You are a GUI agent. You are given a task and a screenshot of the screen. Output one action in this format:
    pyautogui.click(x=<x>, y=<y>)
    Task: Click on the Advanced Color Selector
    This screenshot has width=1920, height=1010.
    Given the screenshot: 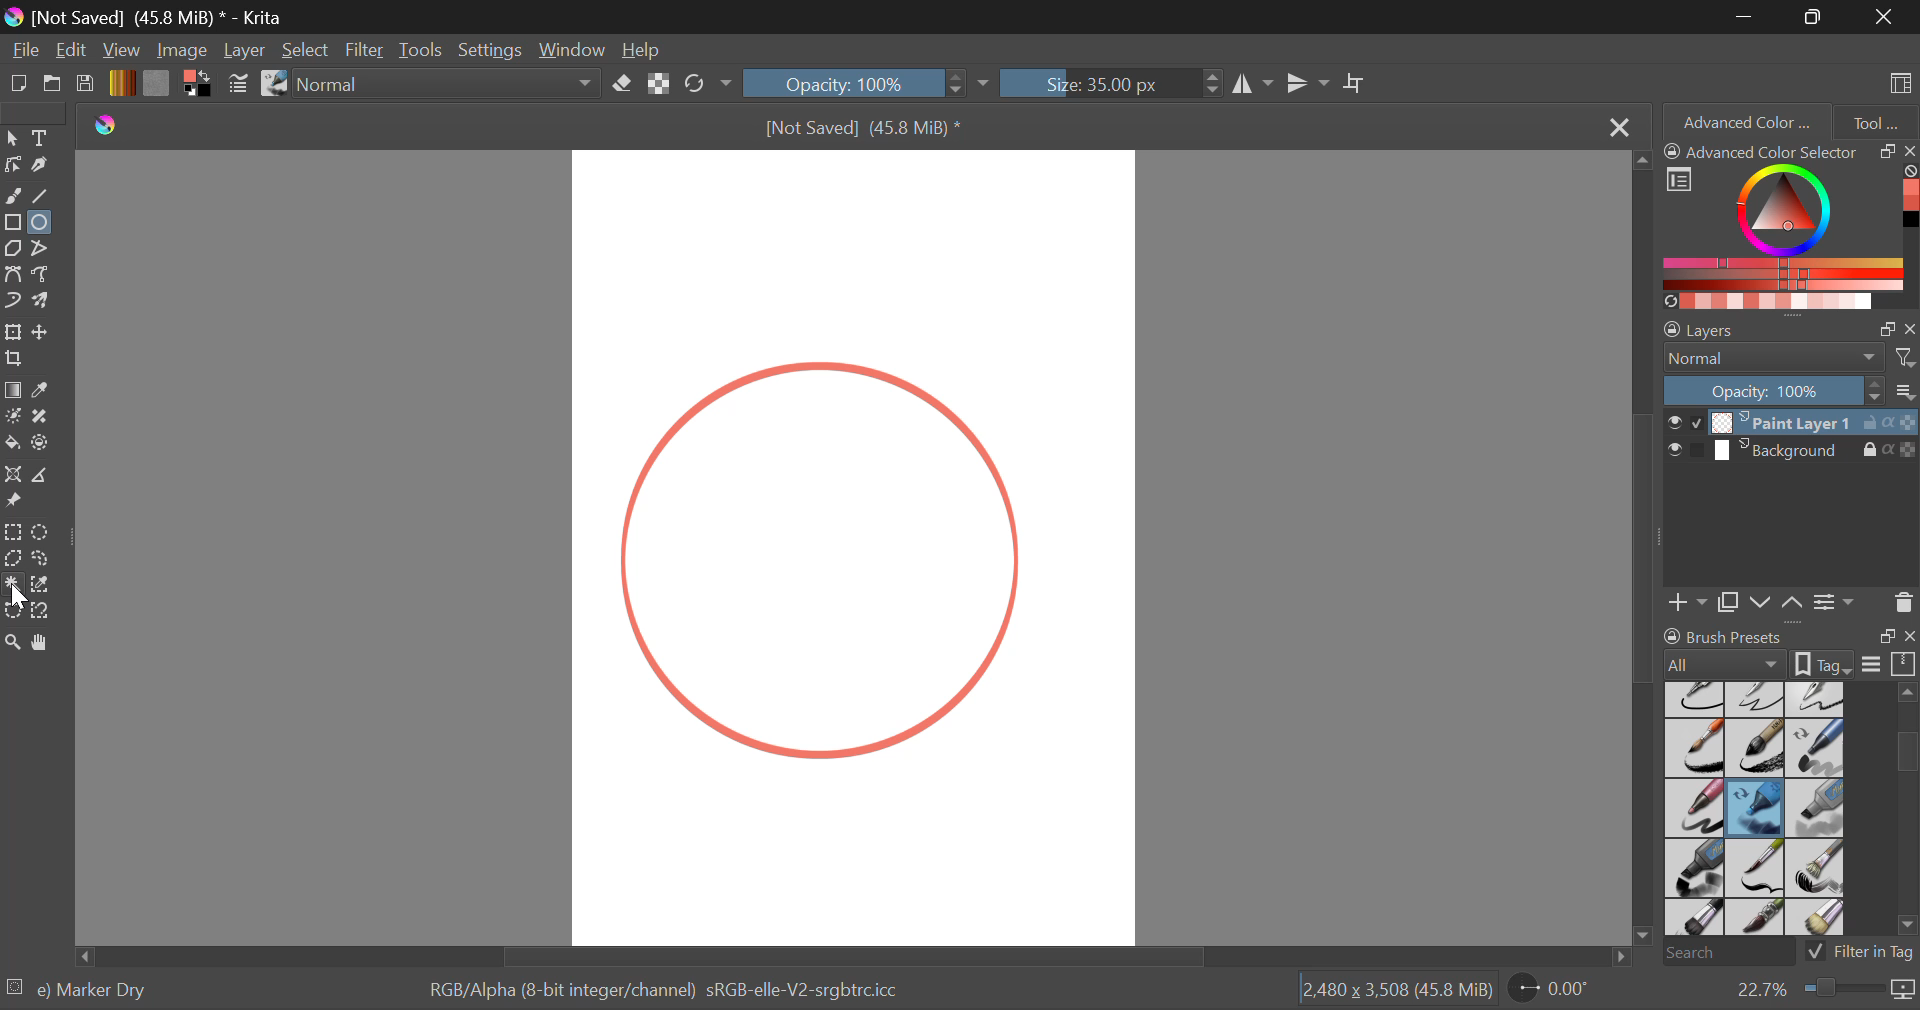 What is the action you would take?
    pyautogui.click(x=1790, y=225)
    